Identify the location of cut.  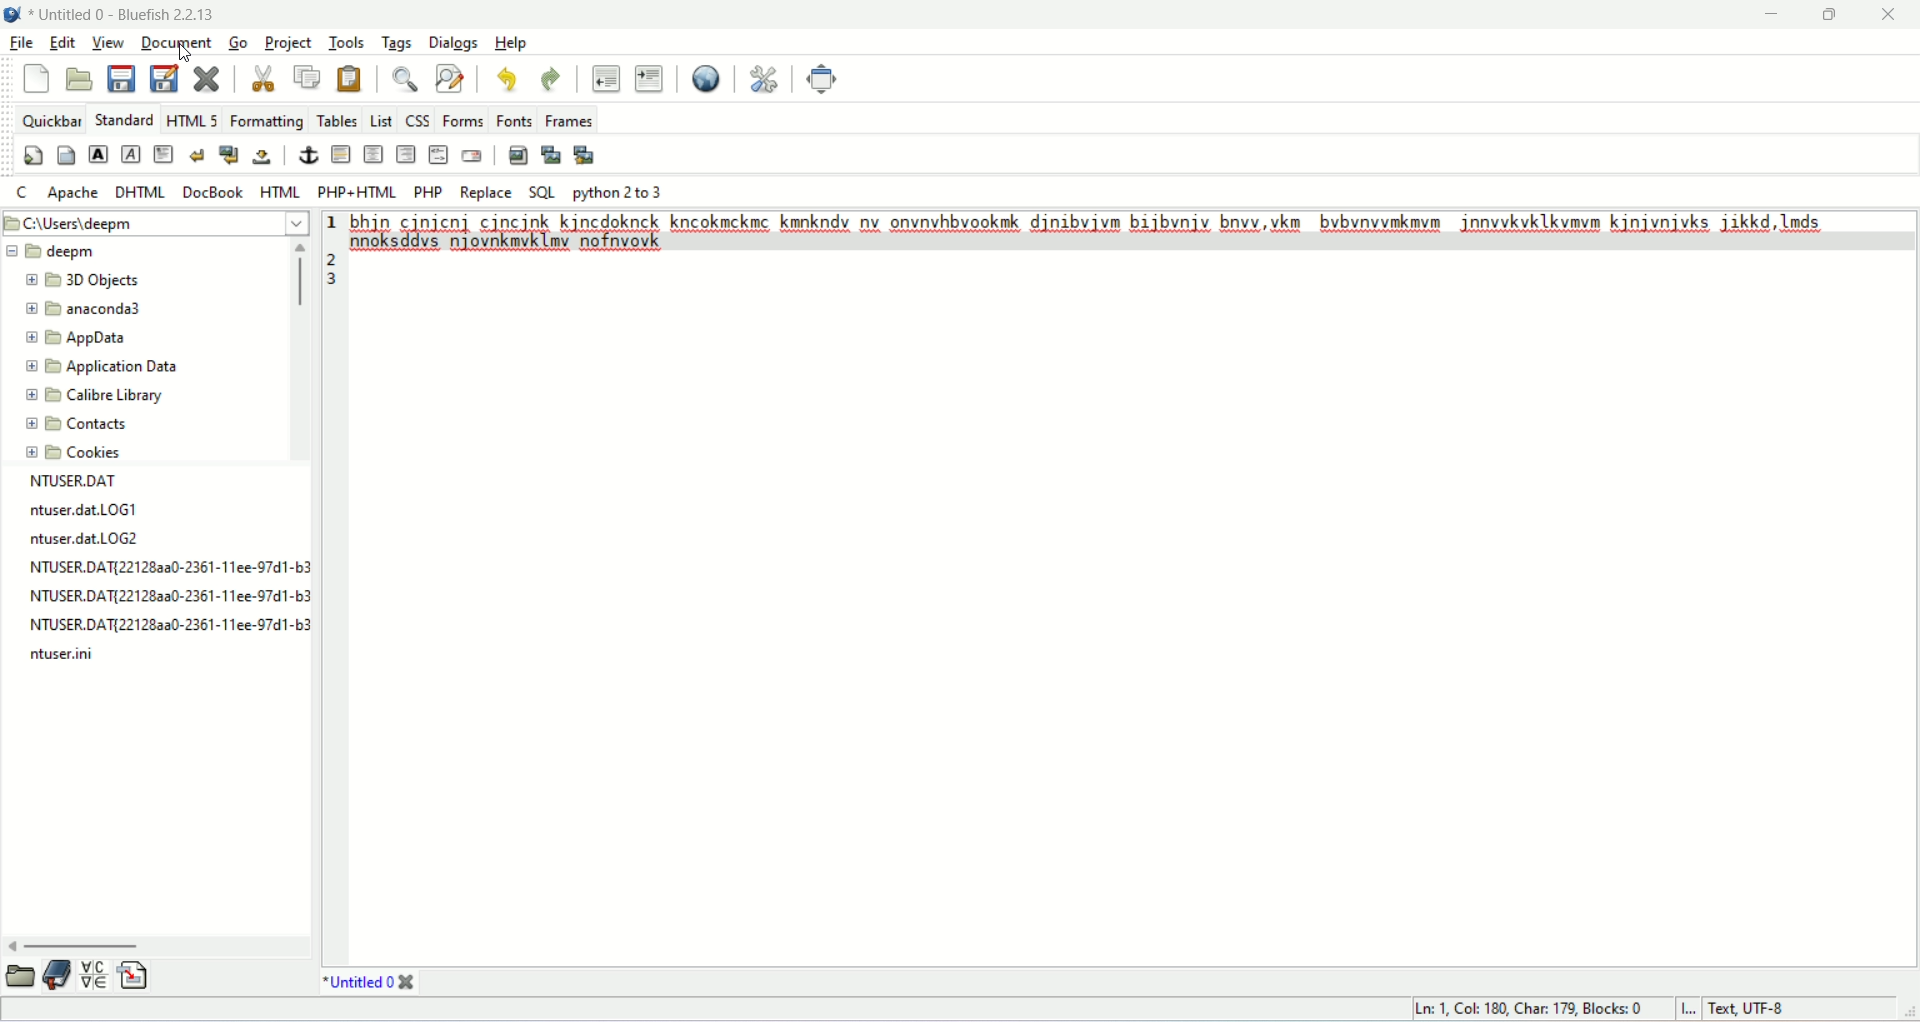
(263, 75).